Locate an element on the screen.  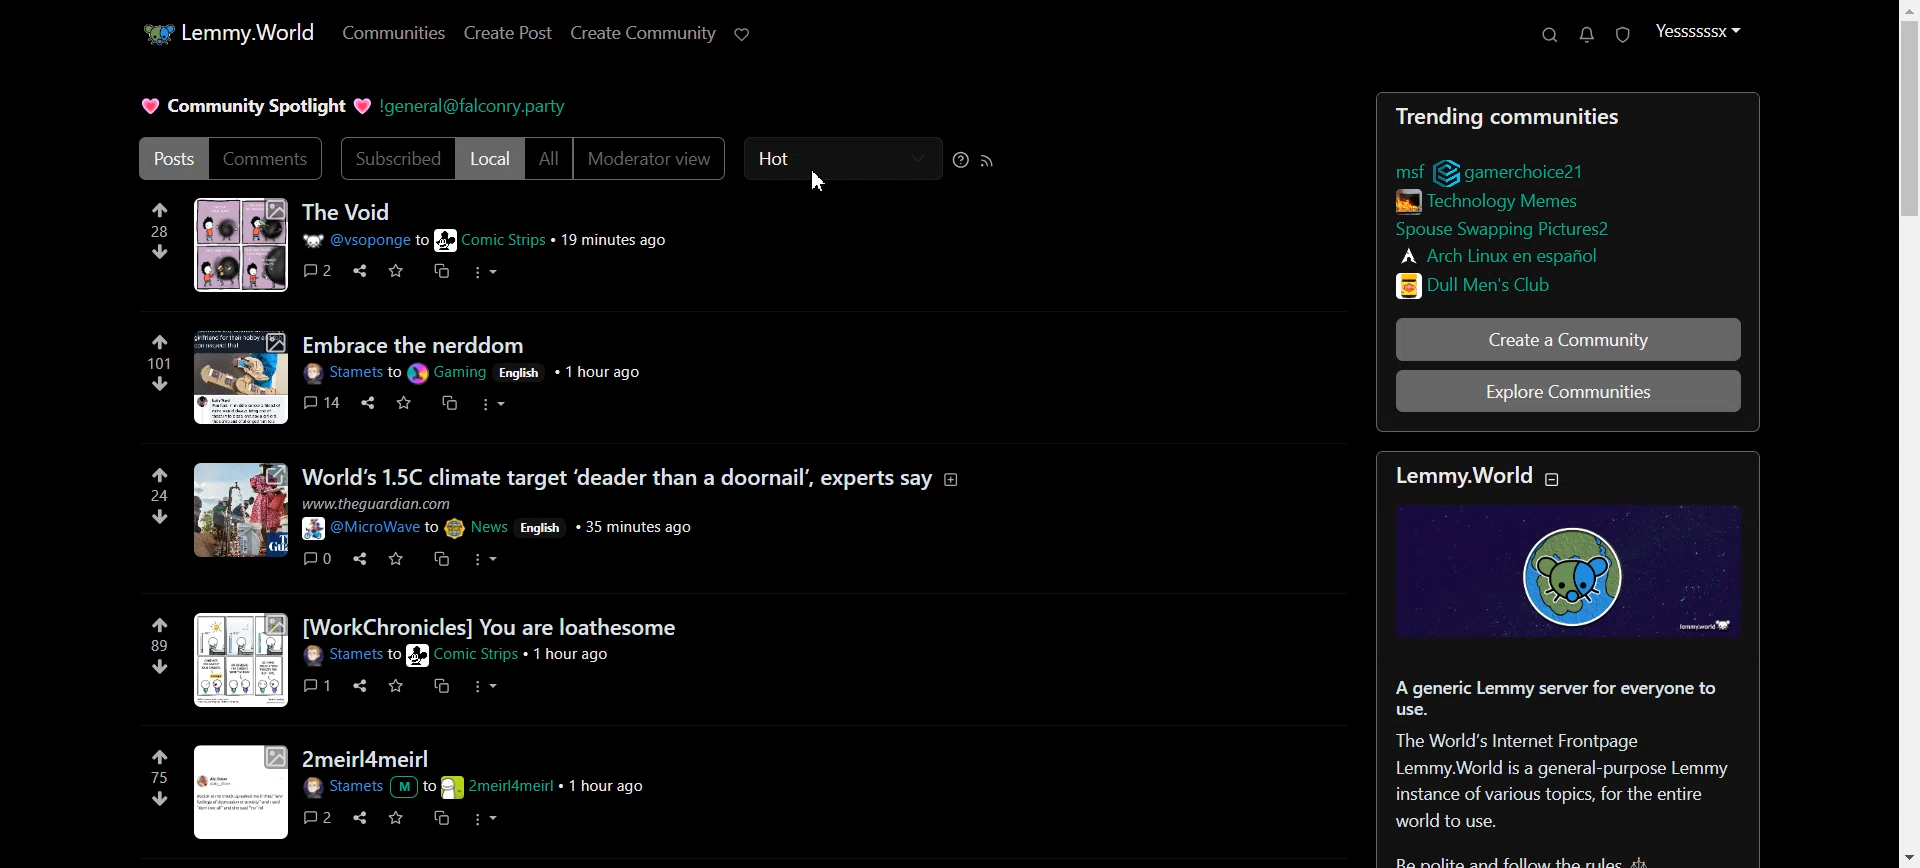
LInks is located at coordinates (1501, 226).